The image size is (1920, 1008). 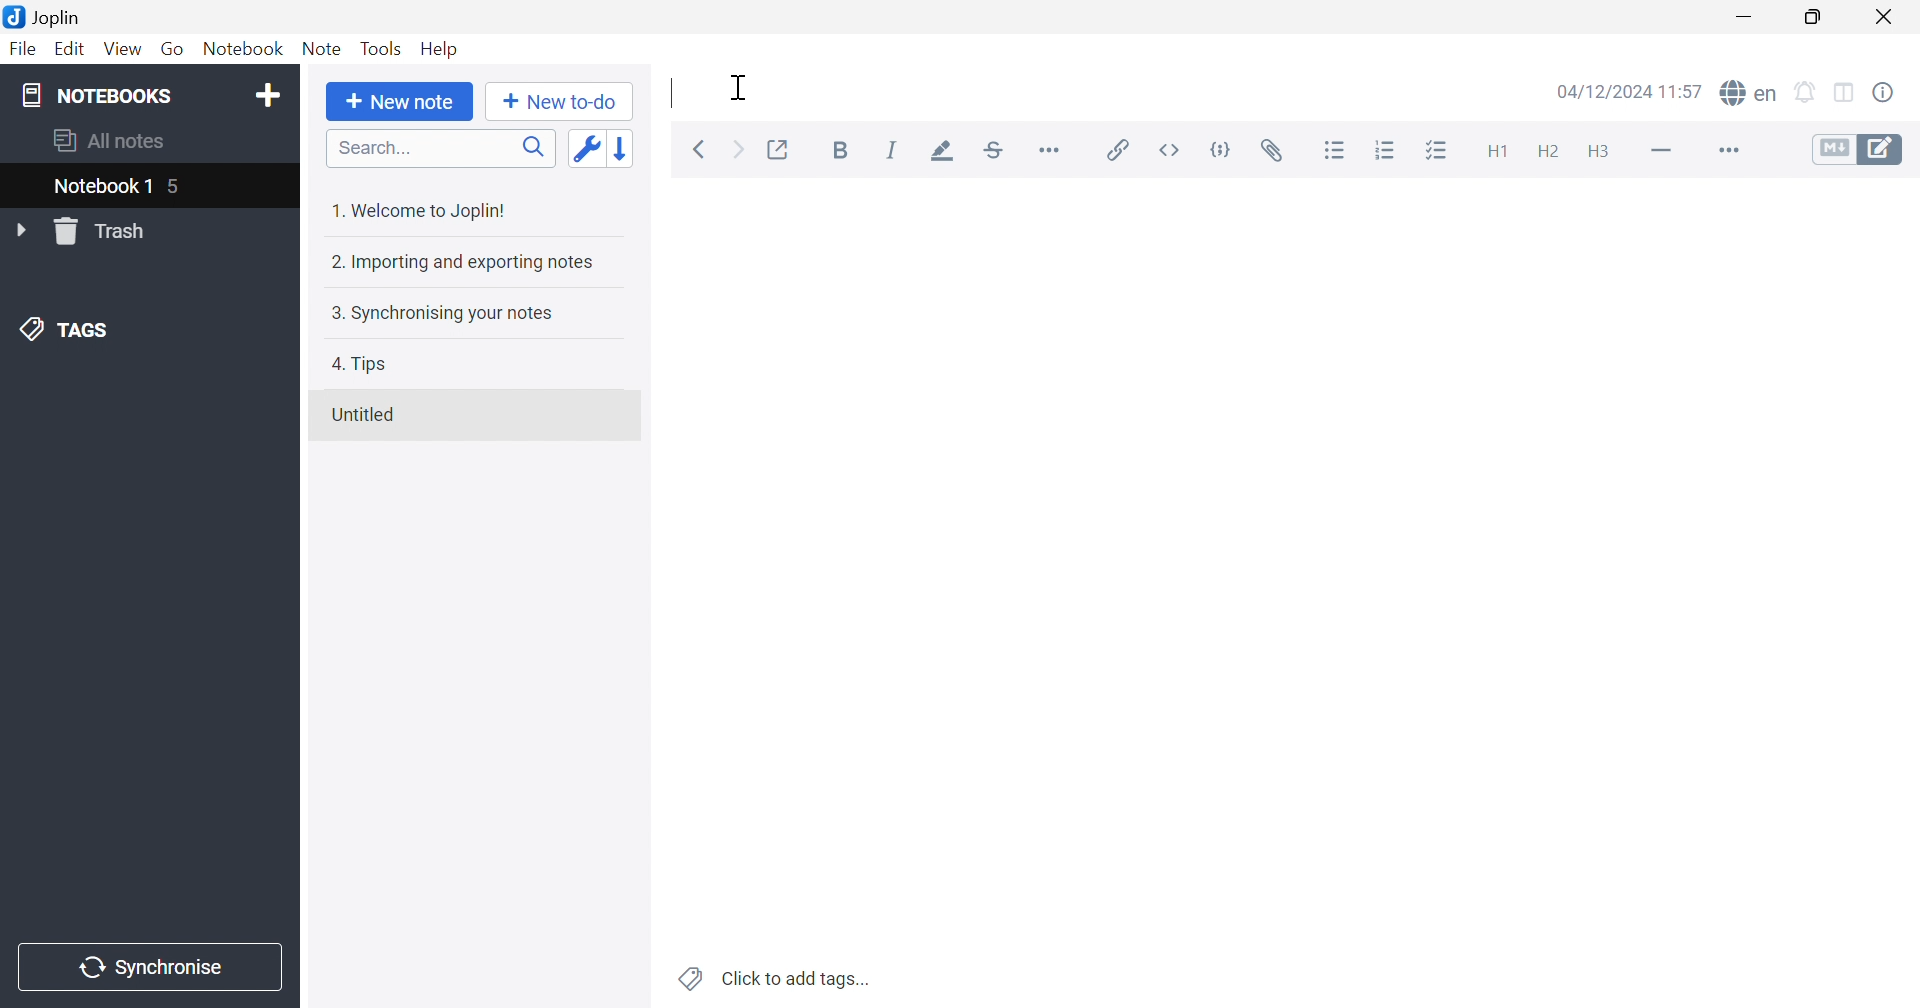 I want to click on Trash, so click(x=107, y=232).